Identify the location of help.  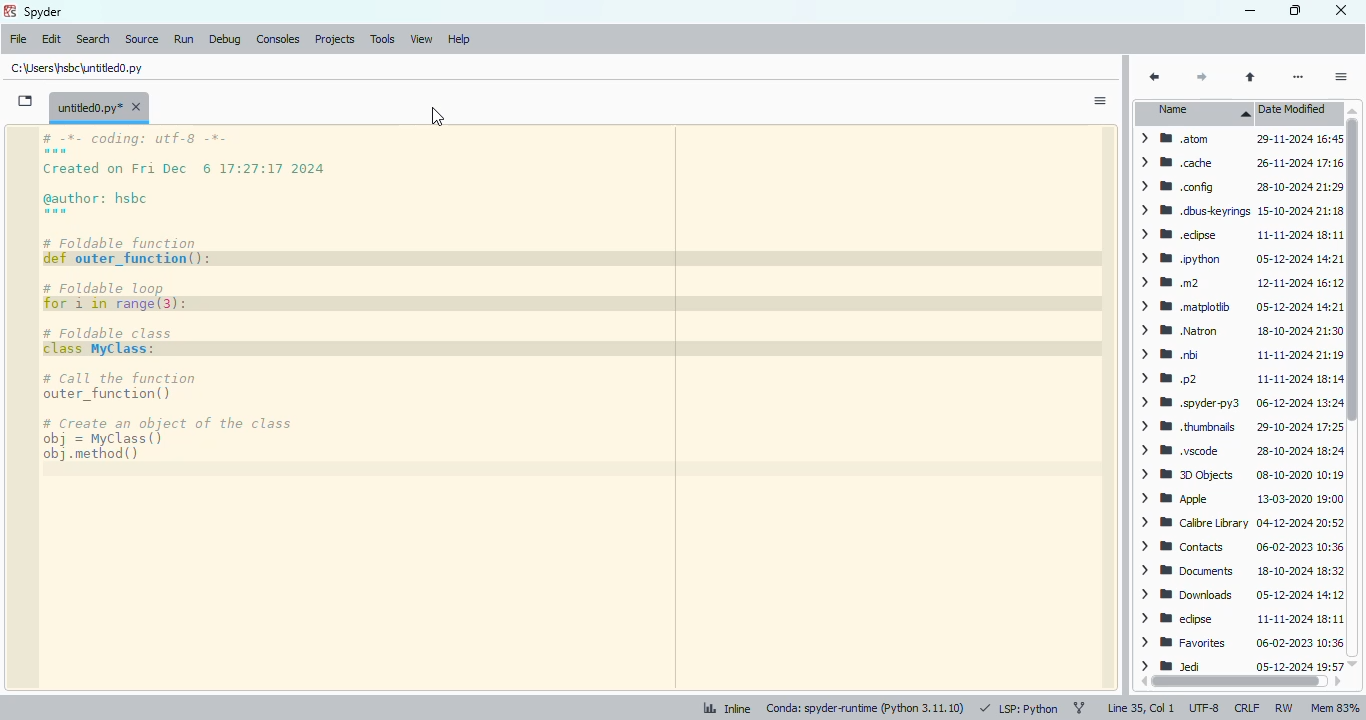
(458, 40).